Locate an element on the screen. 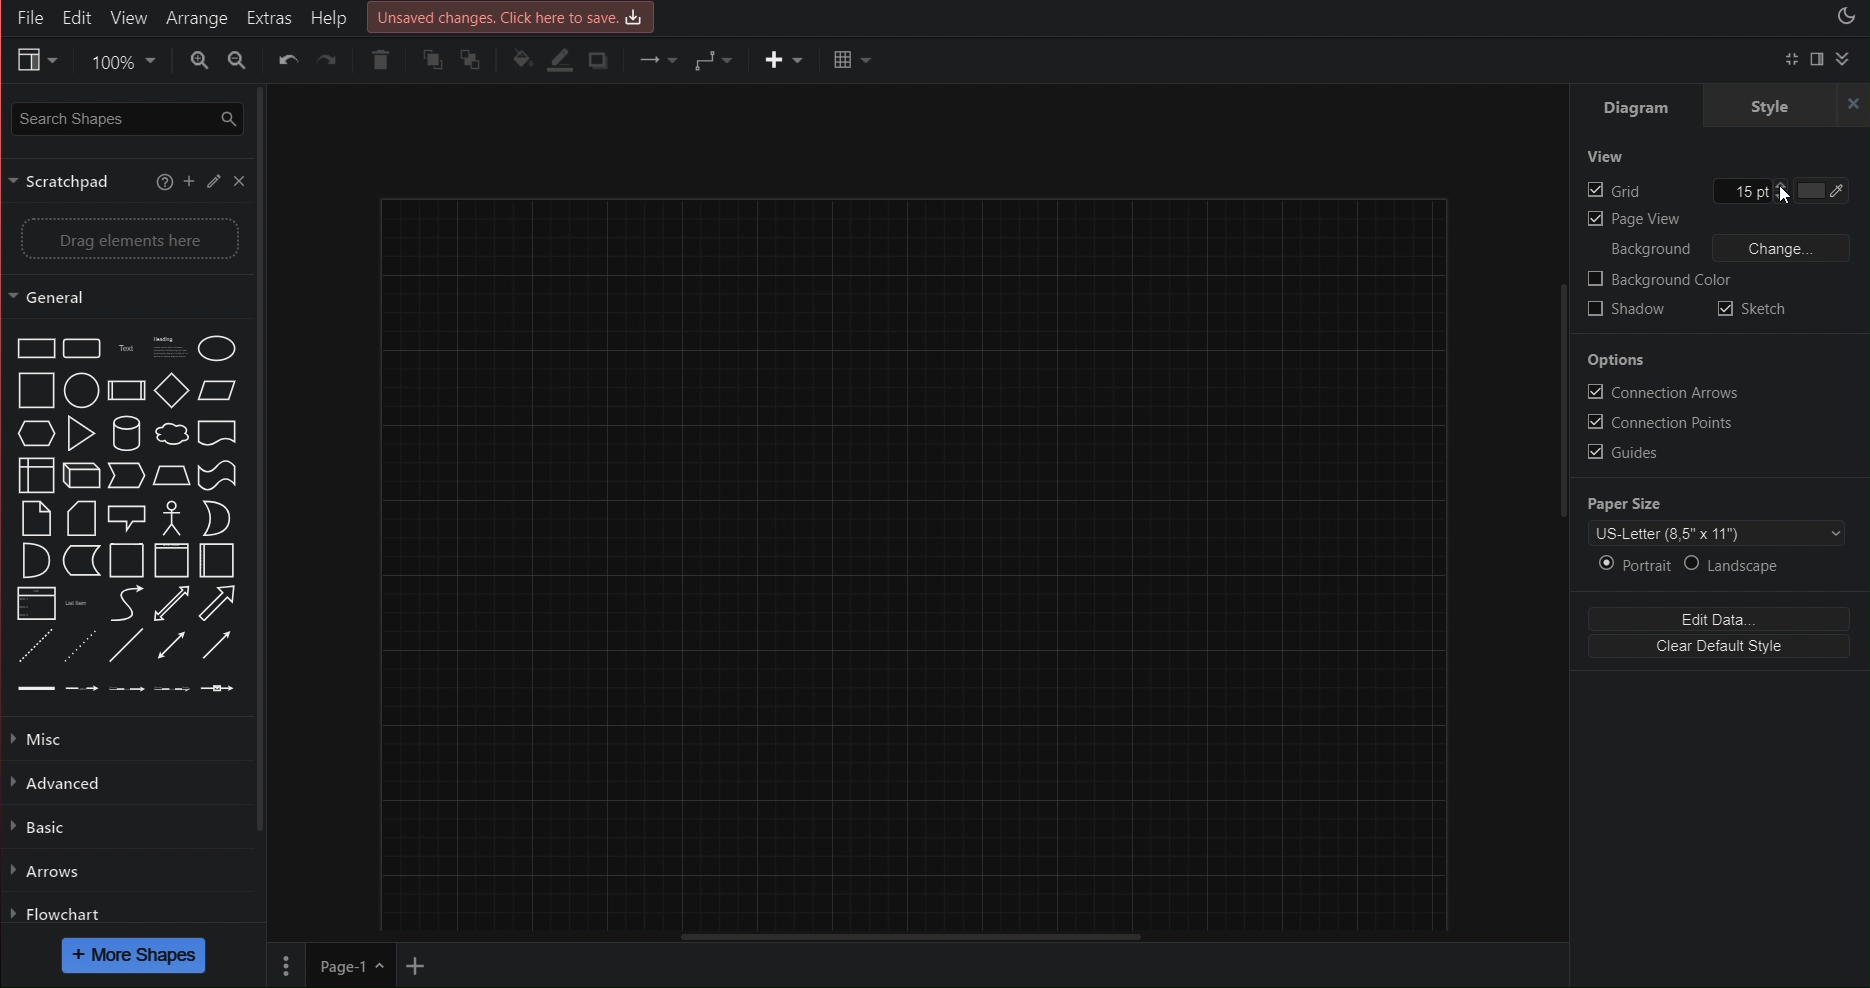  Options is located at coordinates (1616, 363).